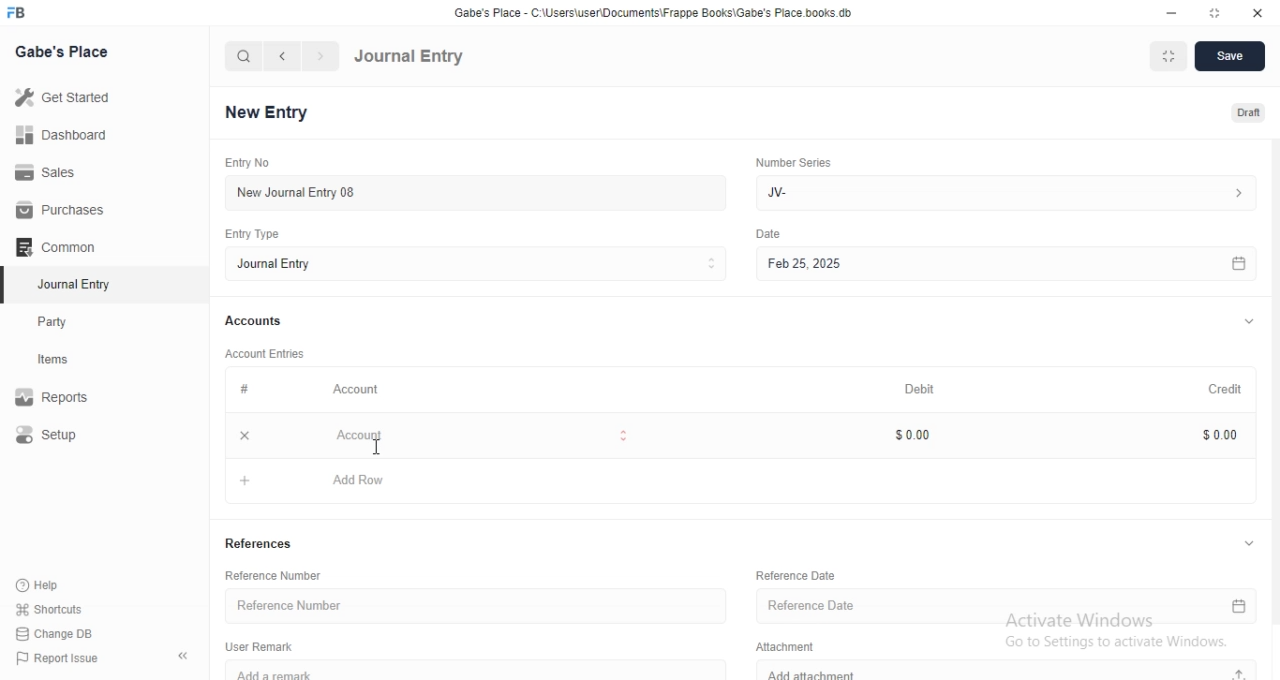 The image size is (1280, 680). I want to click on Feb 25, 2025, so click(1003, 263).